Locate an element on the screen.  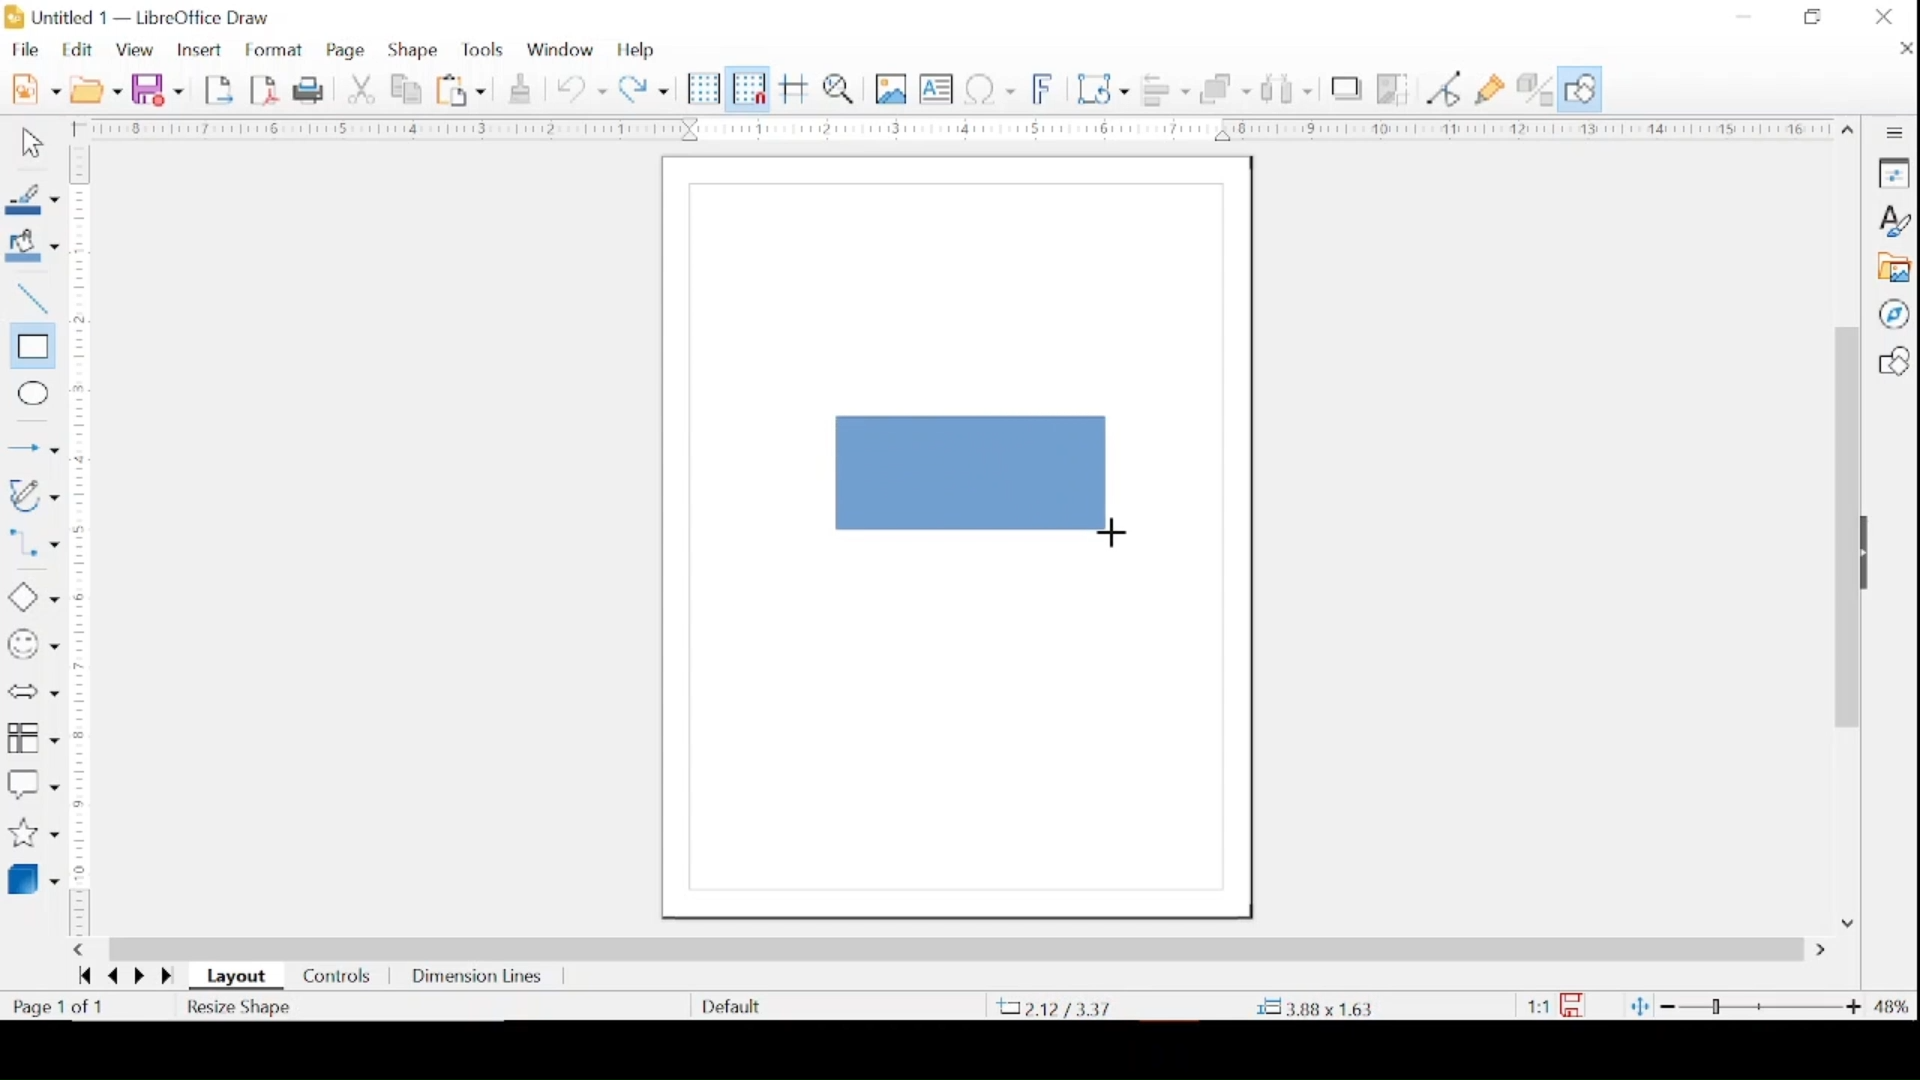
toggle extrusions is located at coordinates (1535, 91).